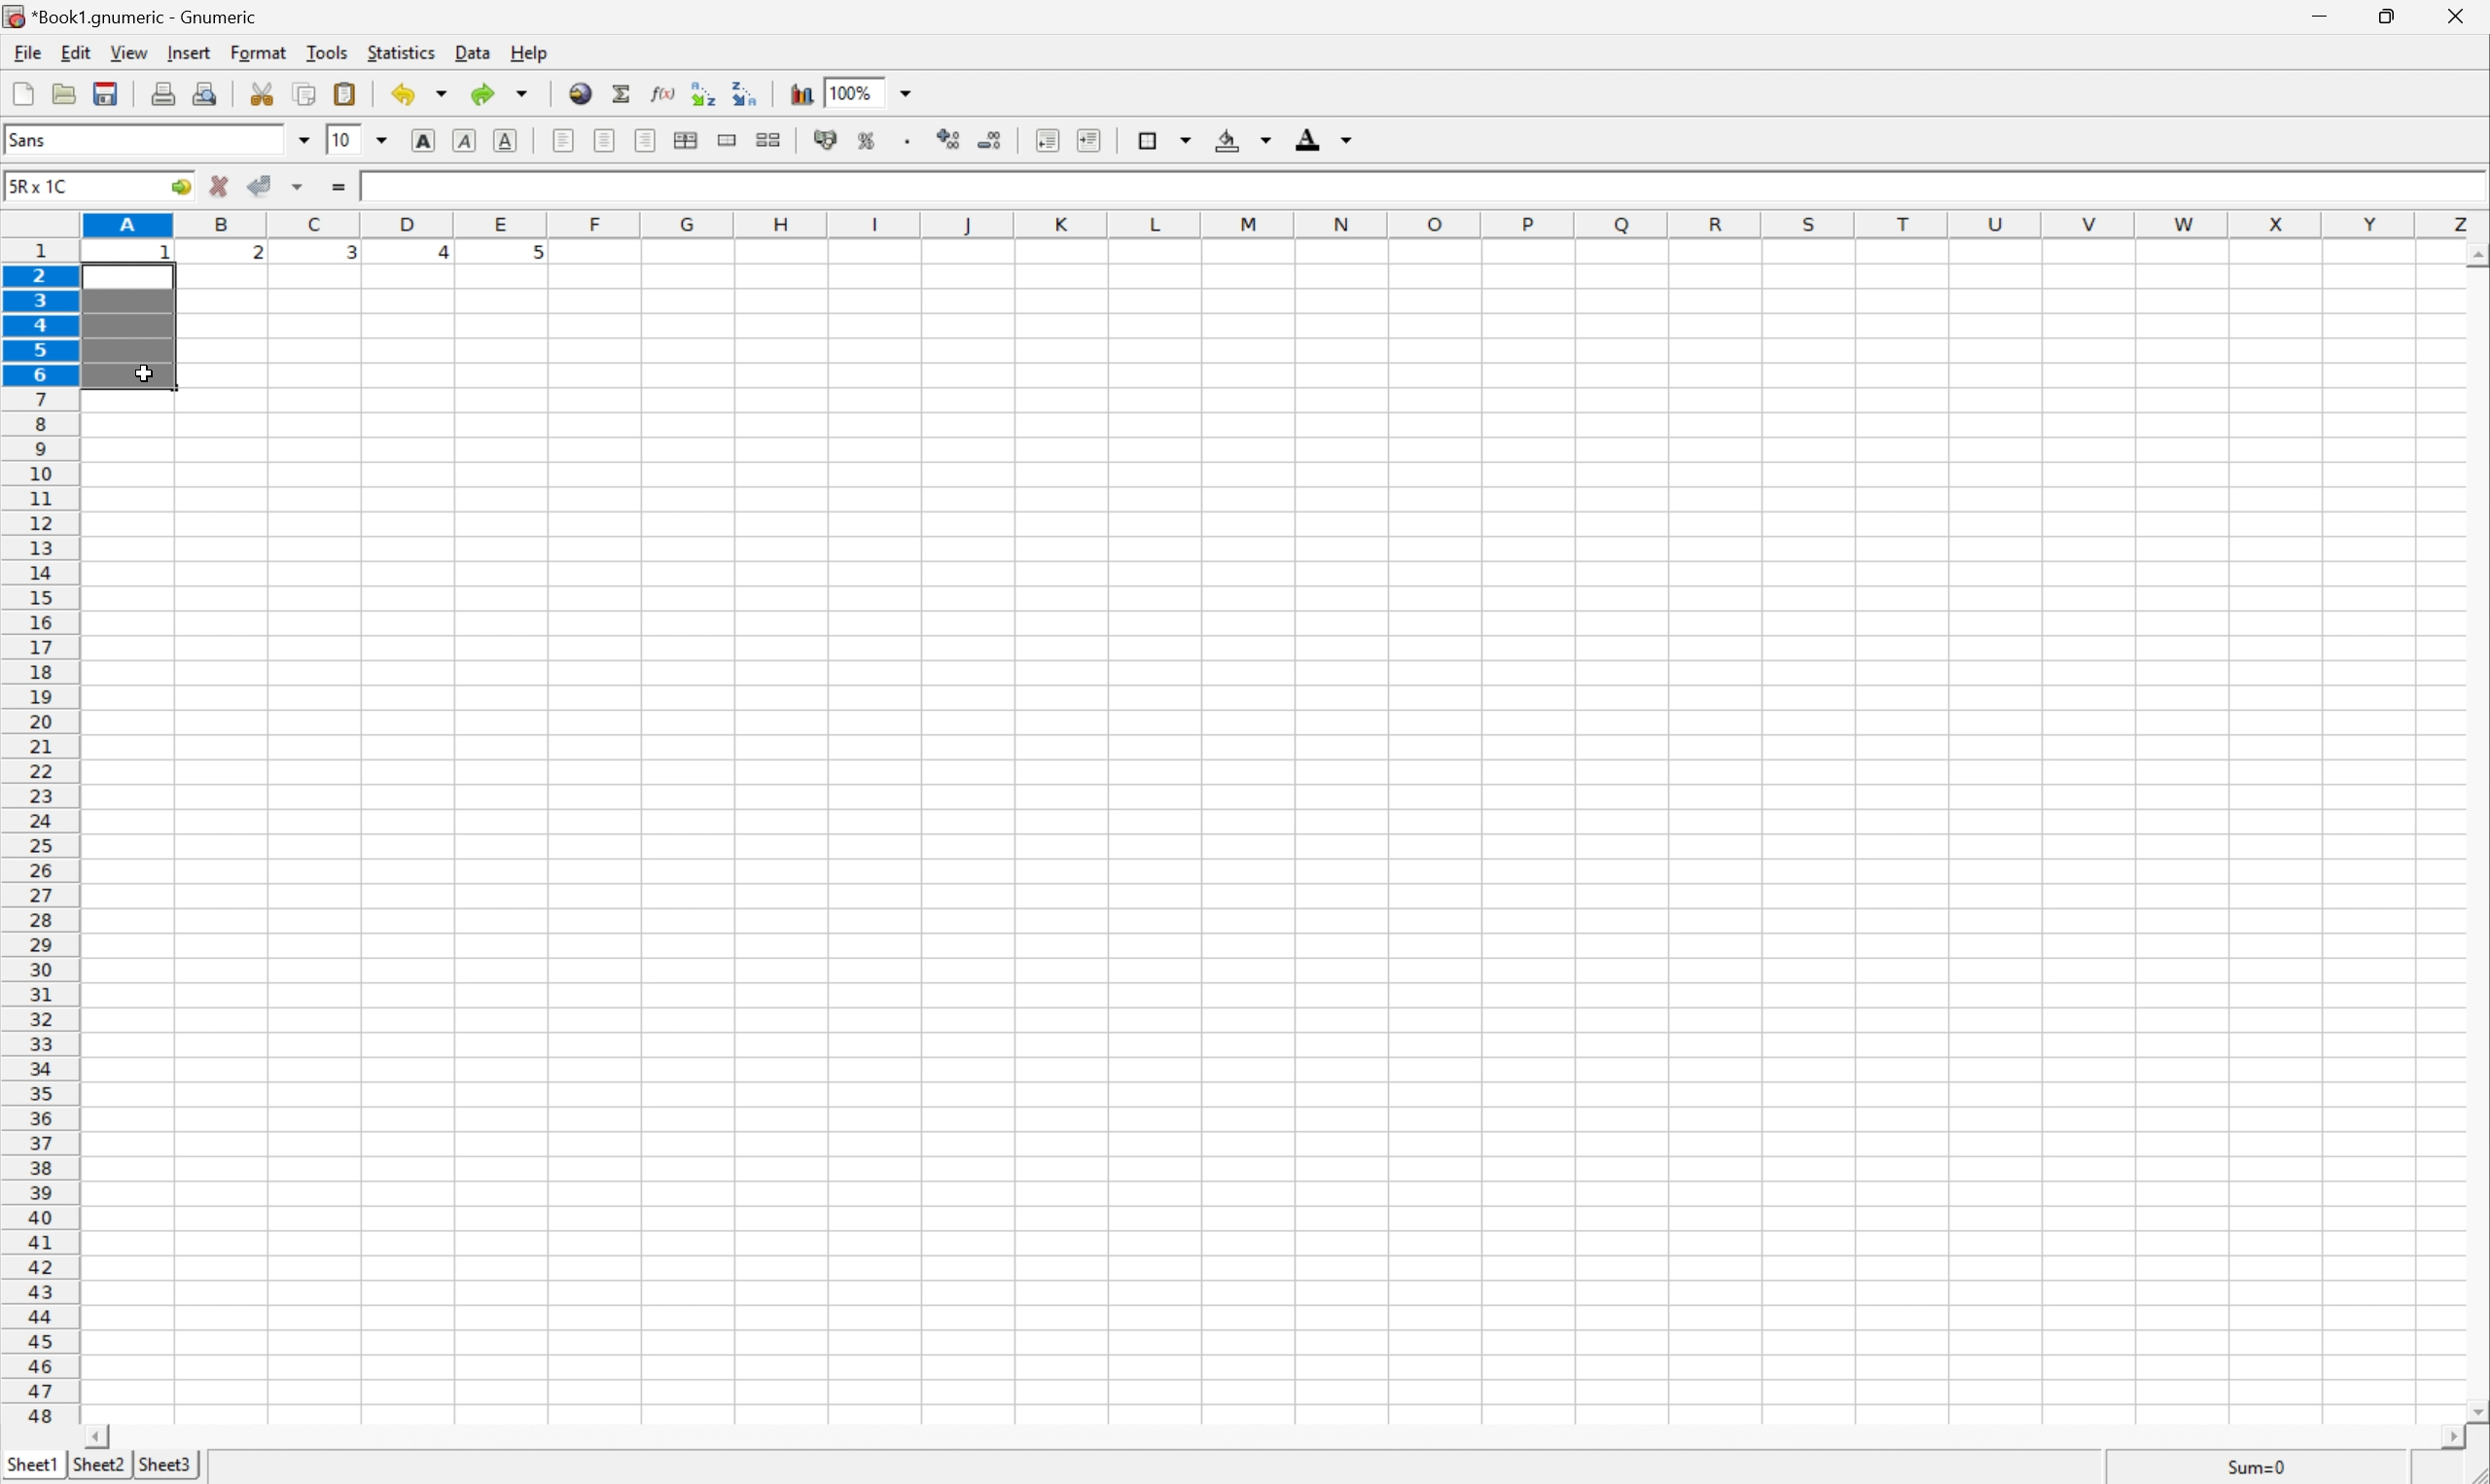 This screenshot has height=1484, width=2490. Describe the element at coordinates (328, 53) in the screenshot. I see `tools` at that location.